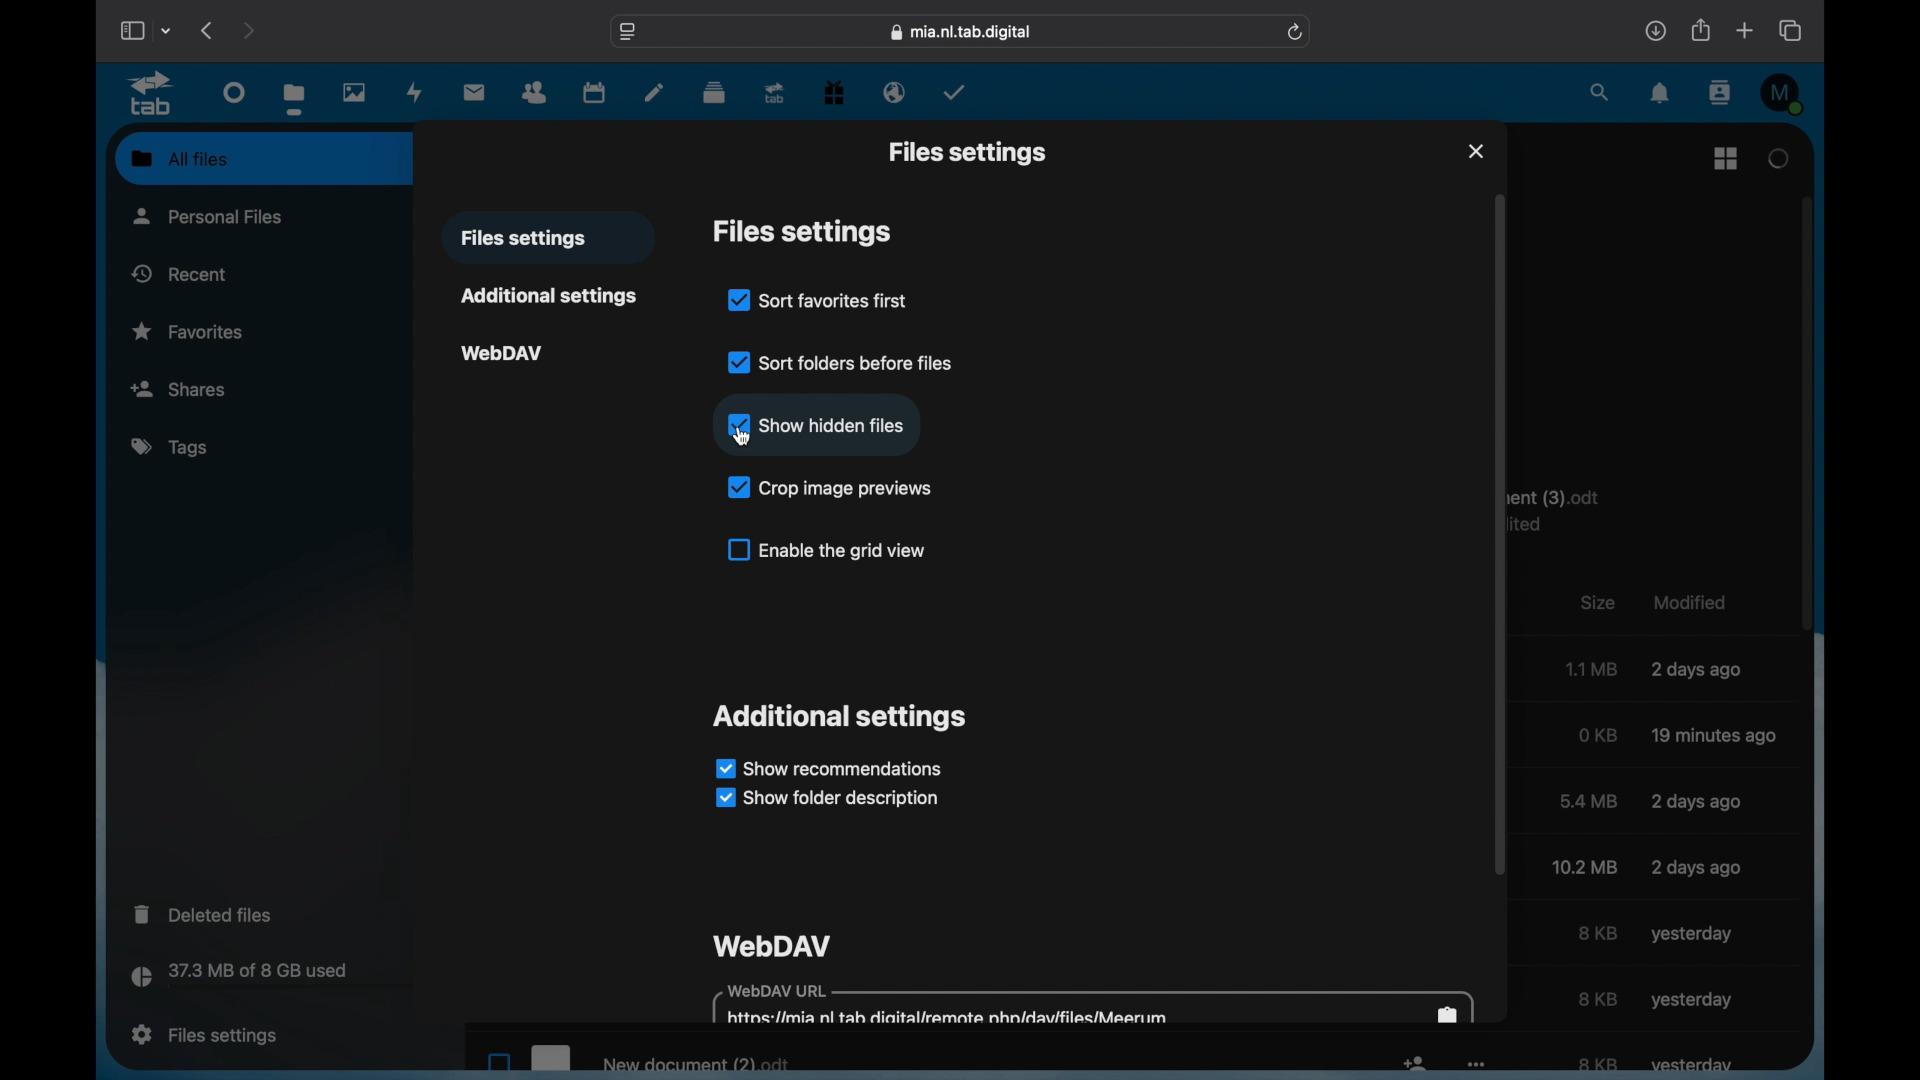 The height and width of the screenshot is (1080, 1920). Describe the element at coordinates (775, 94) in the screenshot. I see `upgrade` at that location.